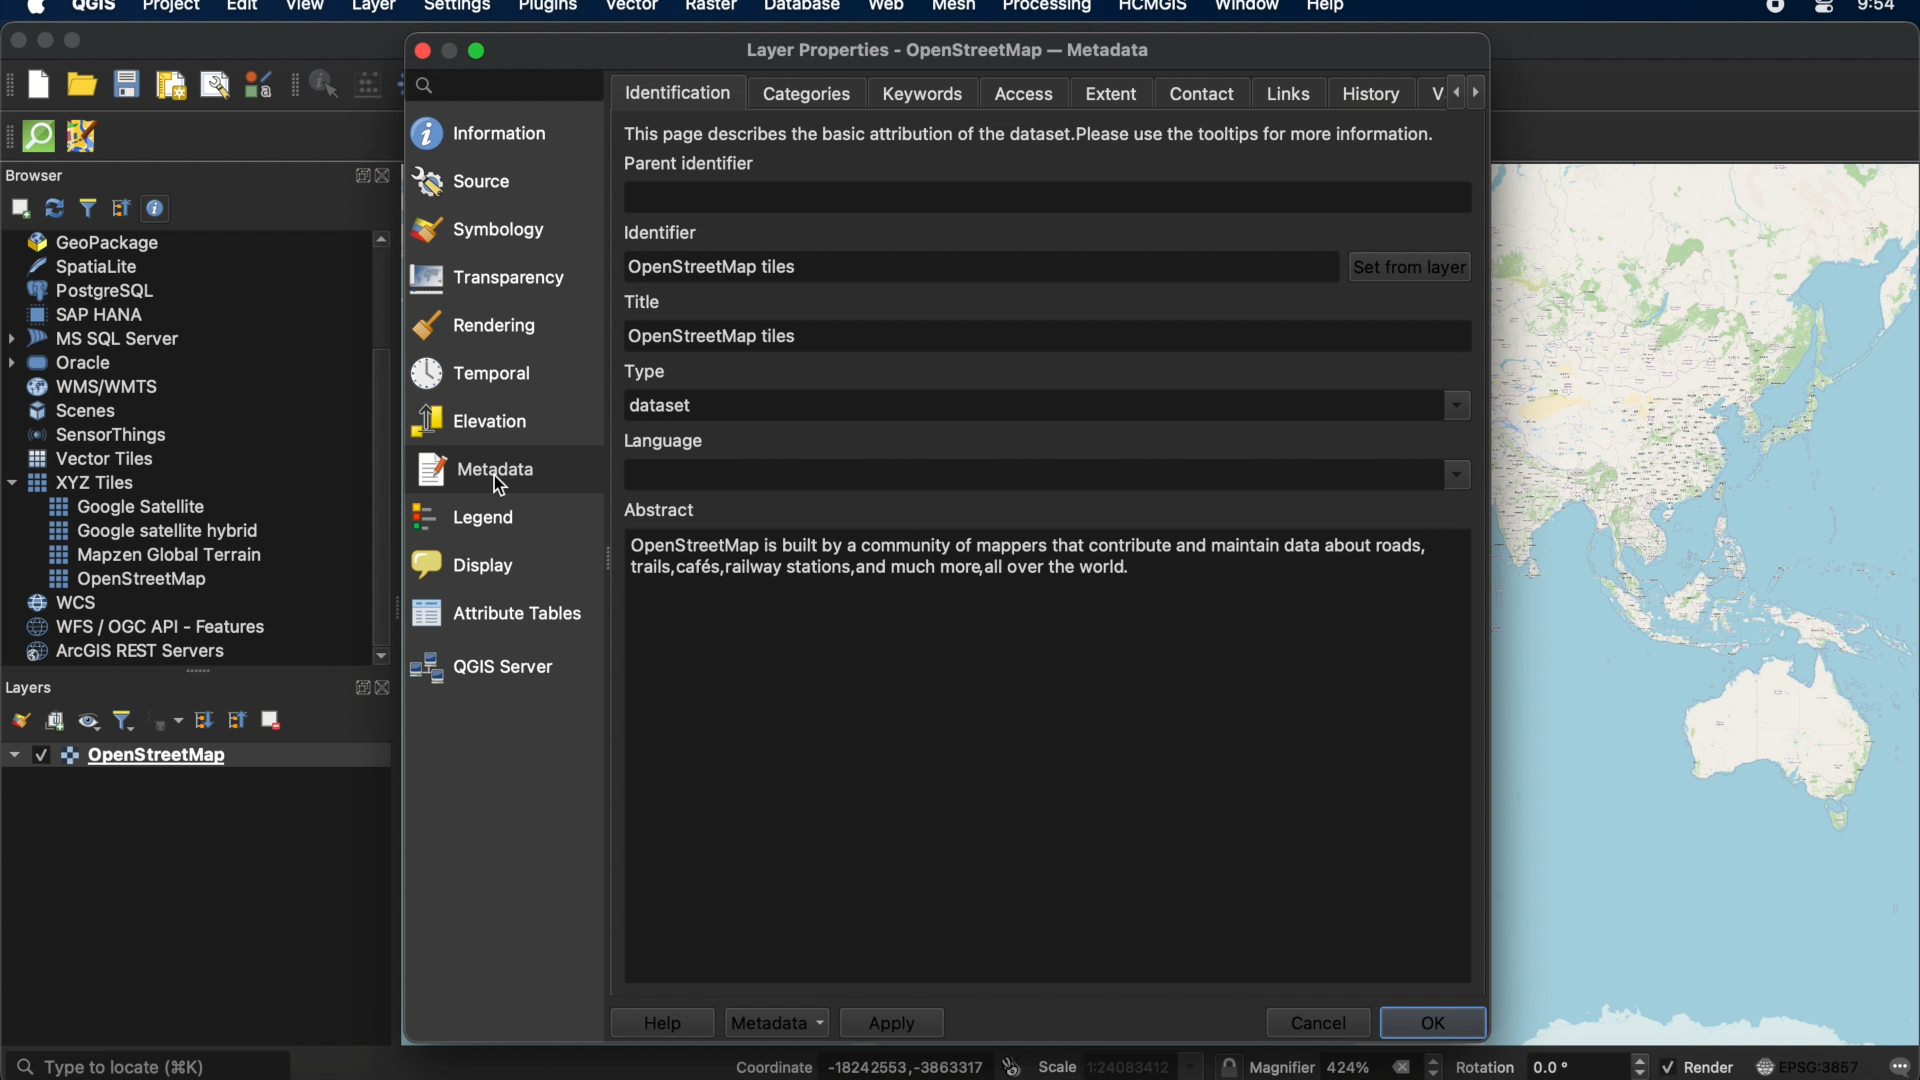  What do you see at coordinates (33, 8) in the screenshot?
I see `apple logo` at bounding box center [33, 8].